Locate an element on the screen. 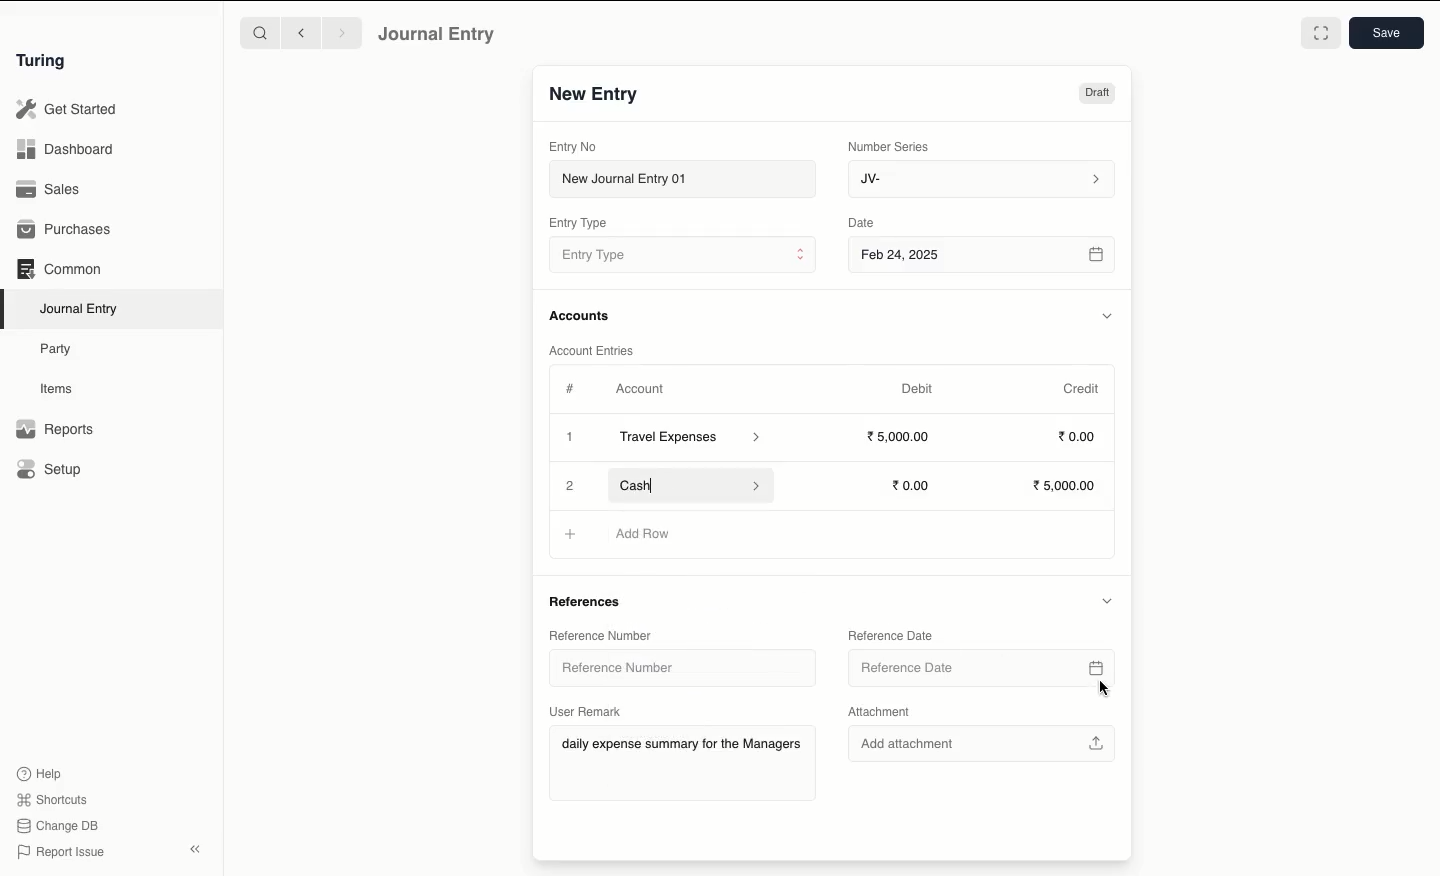 Image resolution: width=1440 pixels, height=876 pixels. Travel Expenses is located at coordinates (692, 439).